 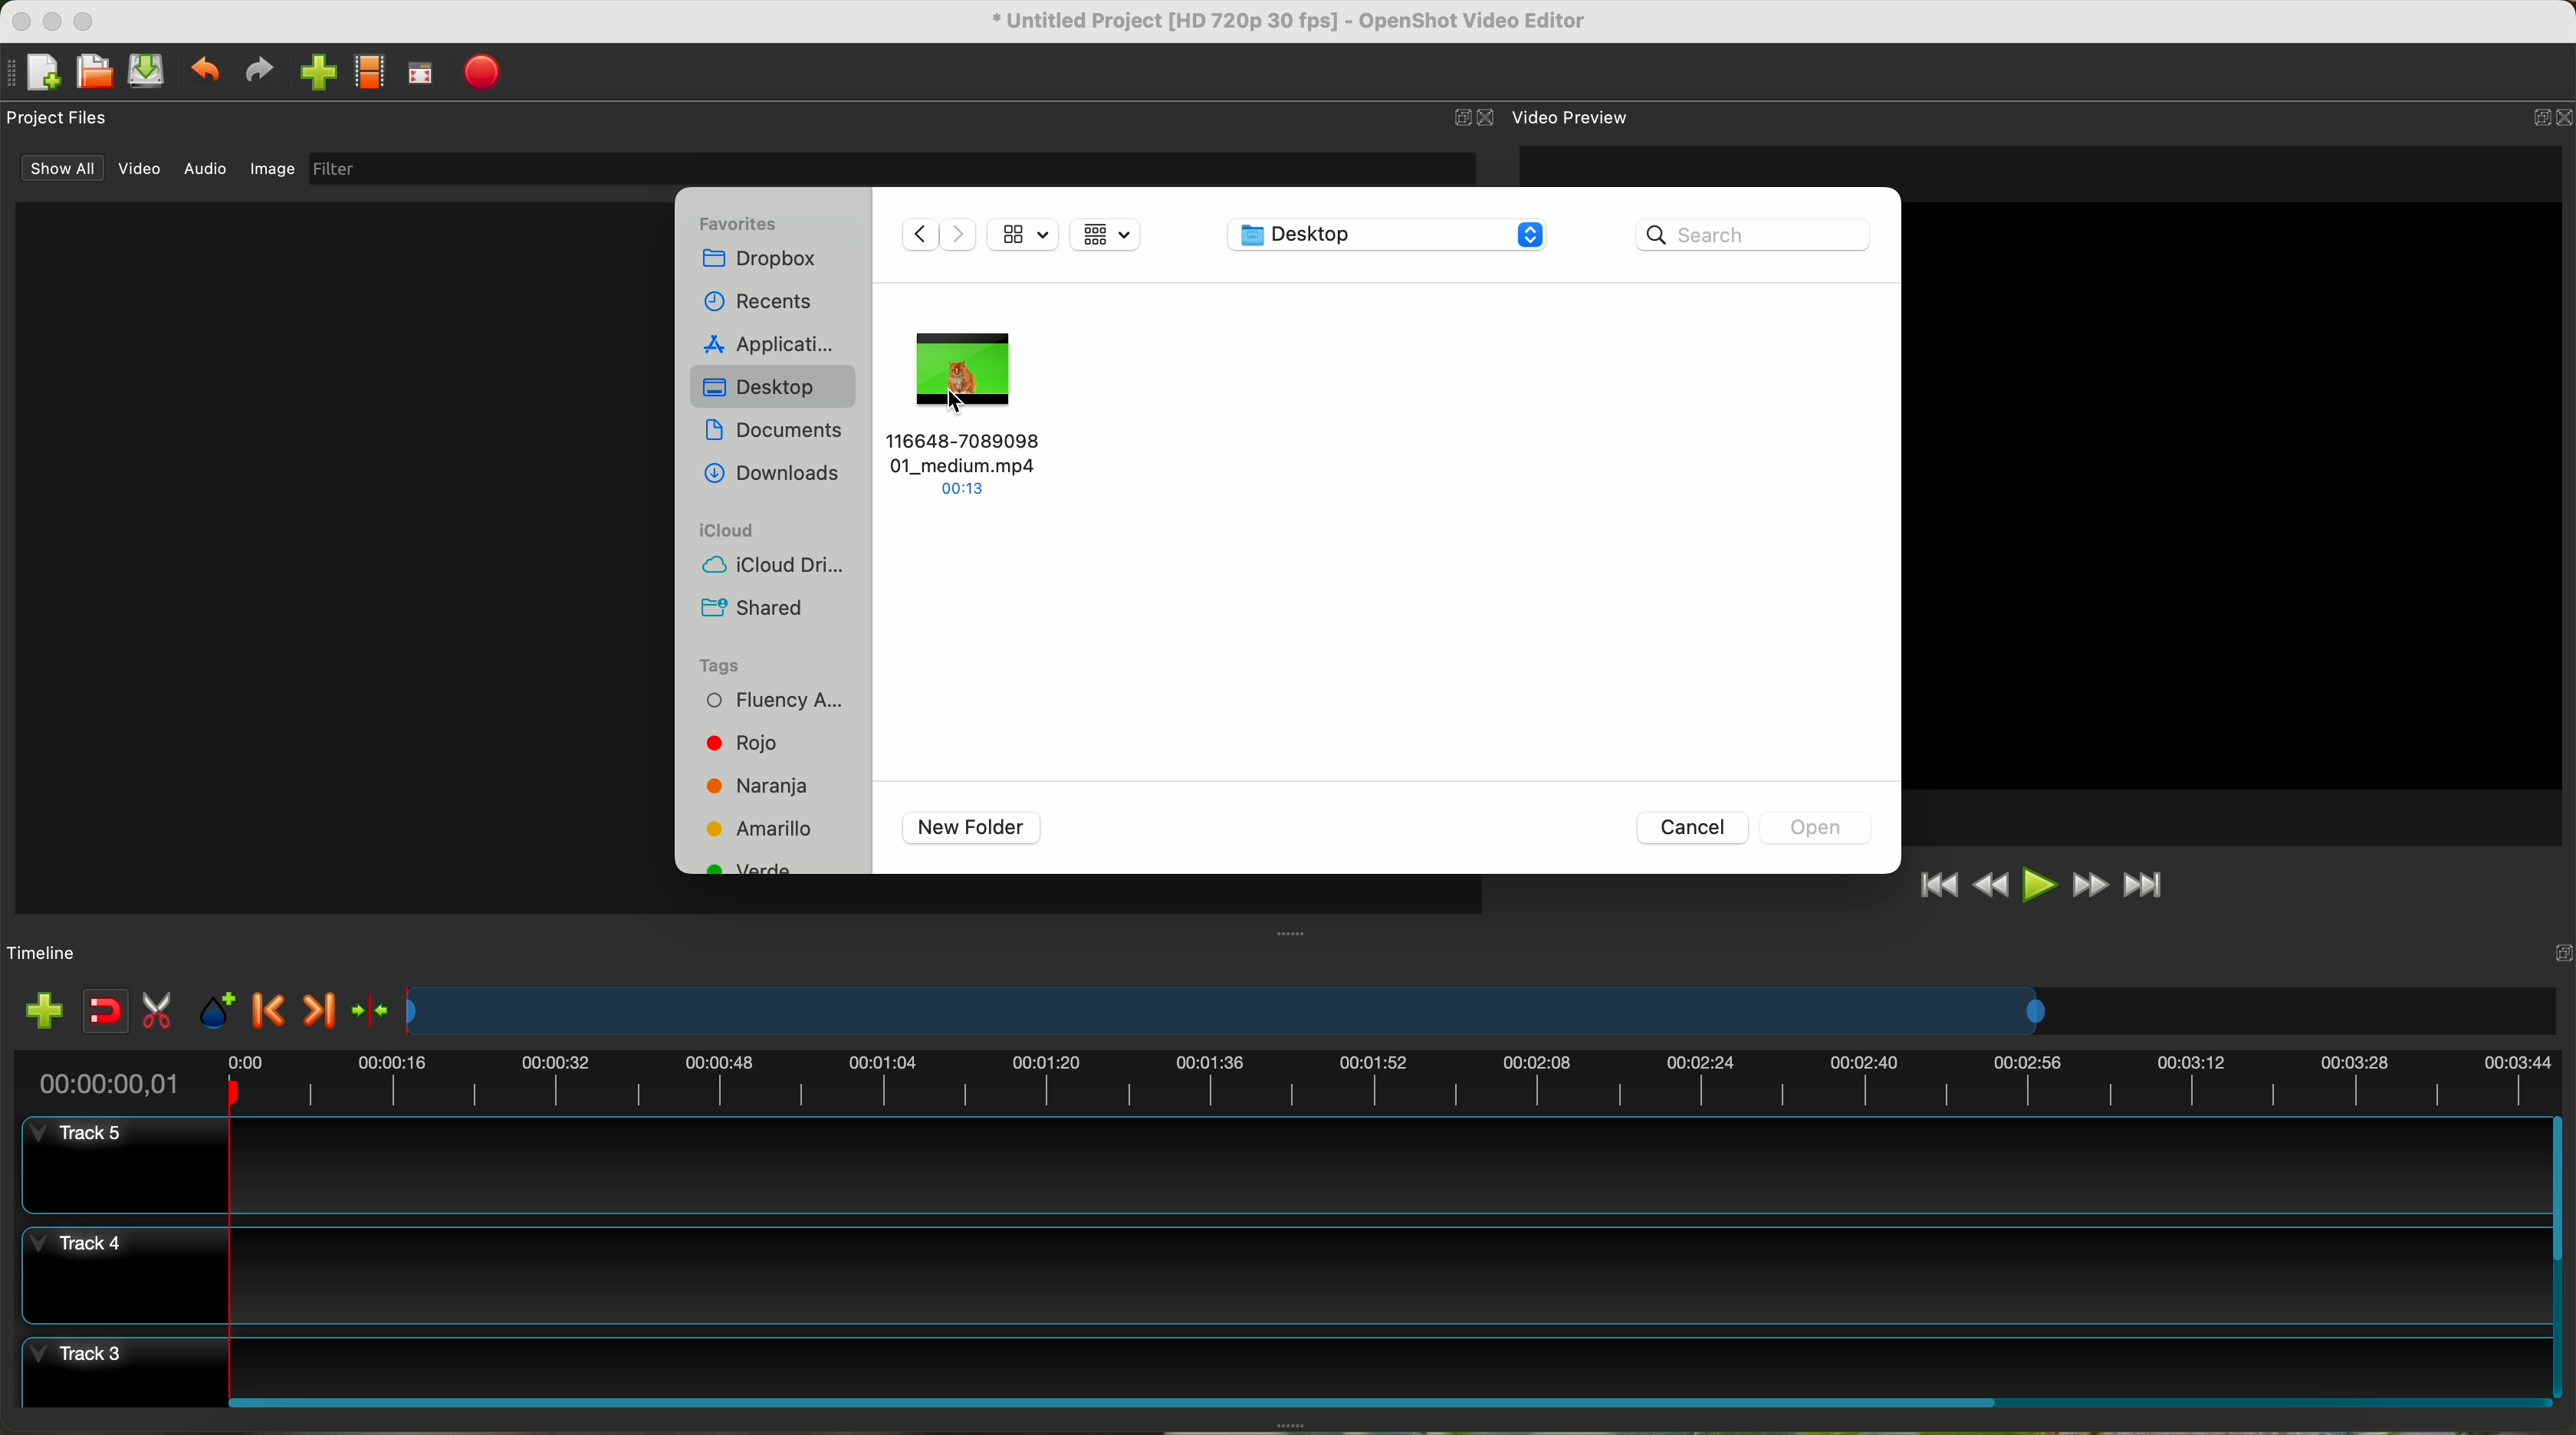 What do you see at coordinates (765, 261) in the screenshot?
I see `dropbox` at bounding box center [765, 261].